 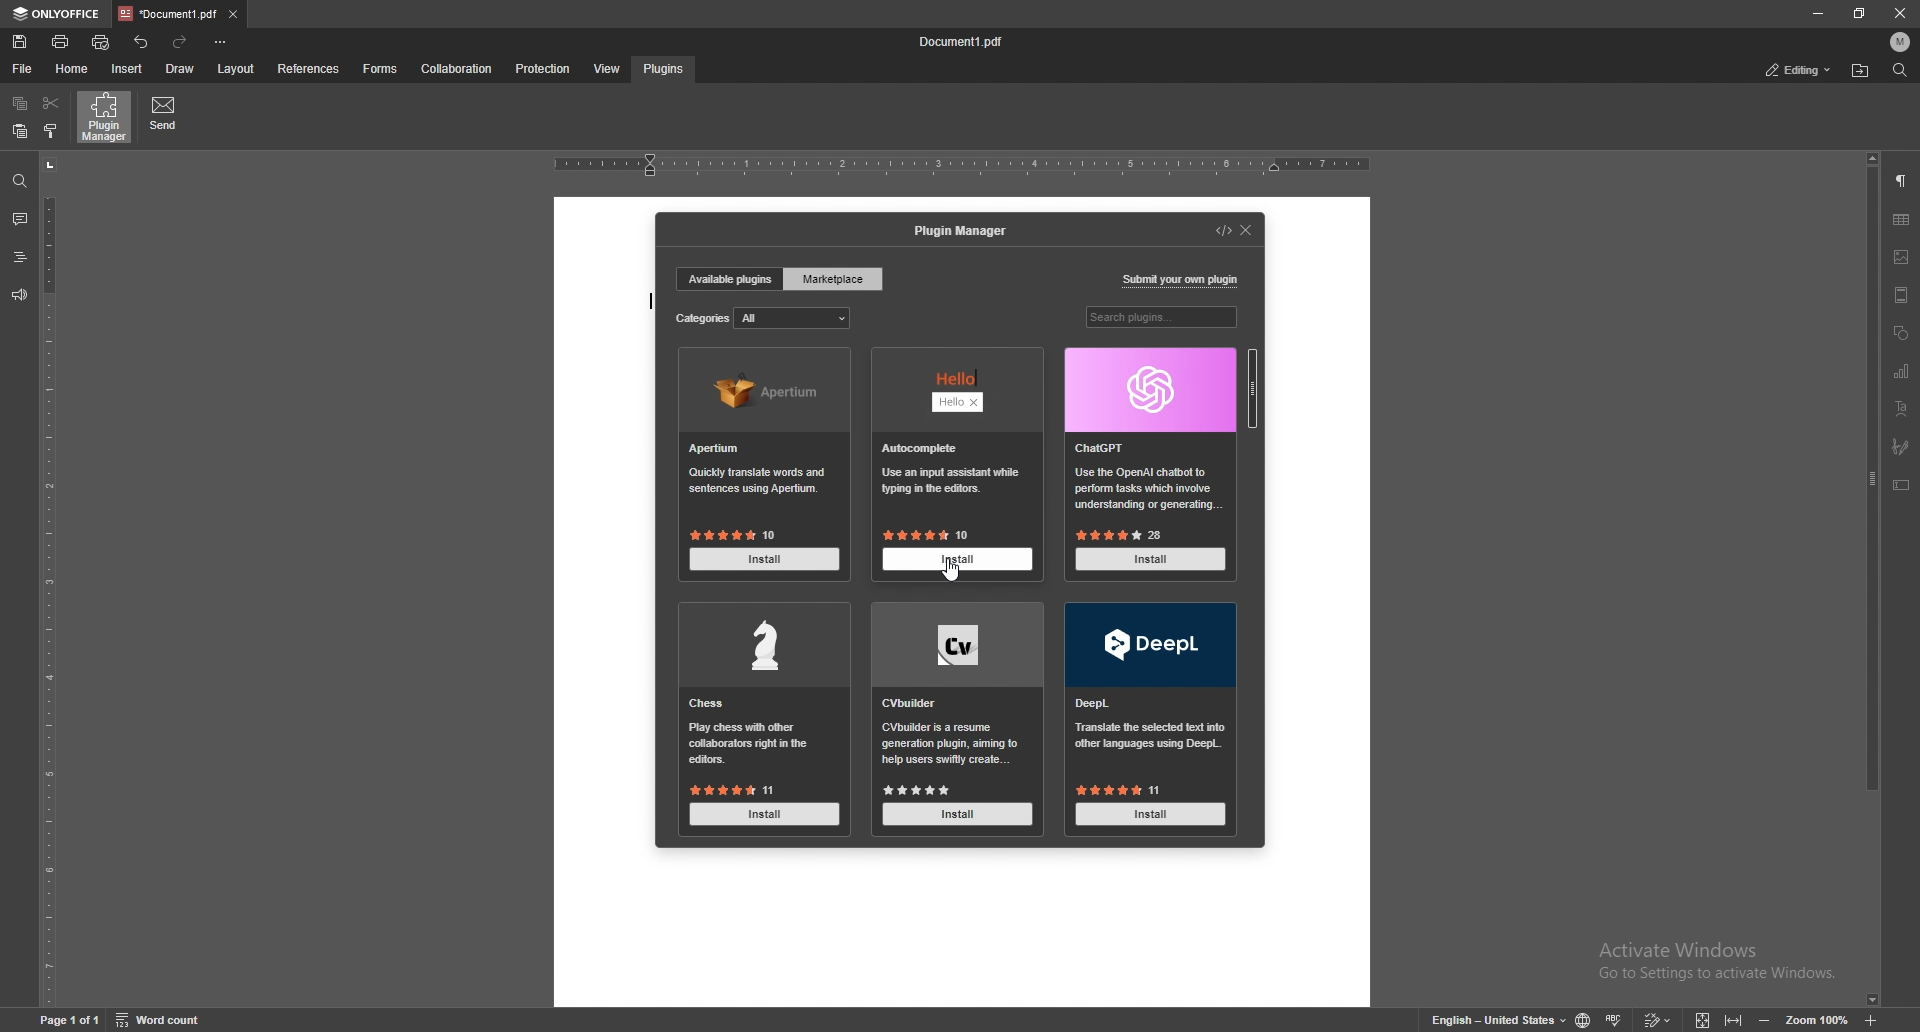 I want to click on paste, so click(x=20, y=132).